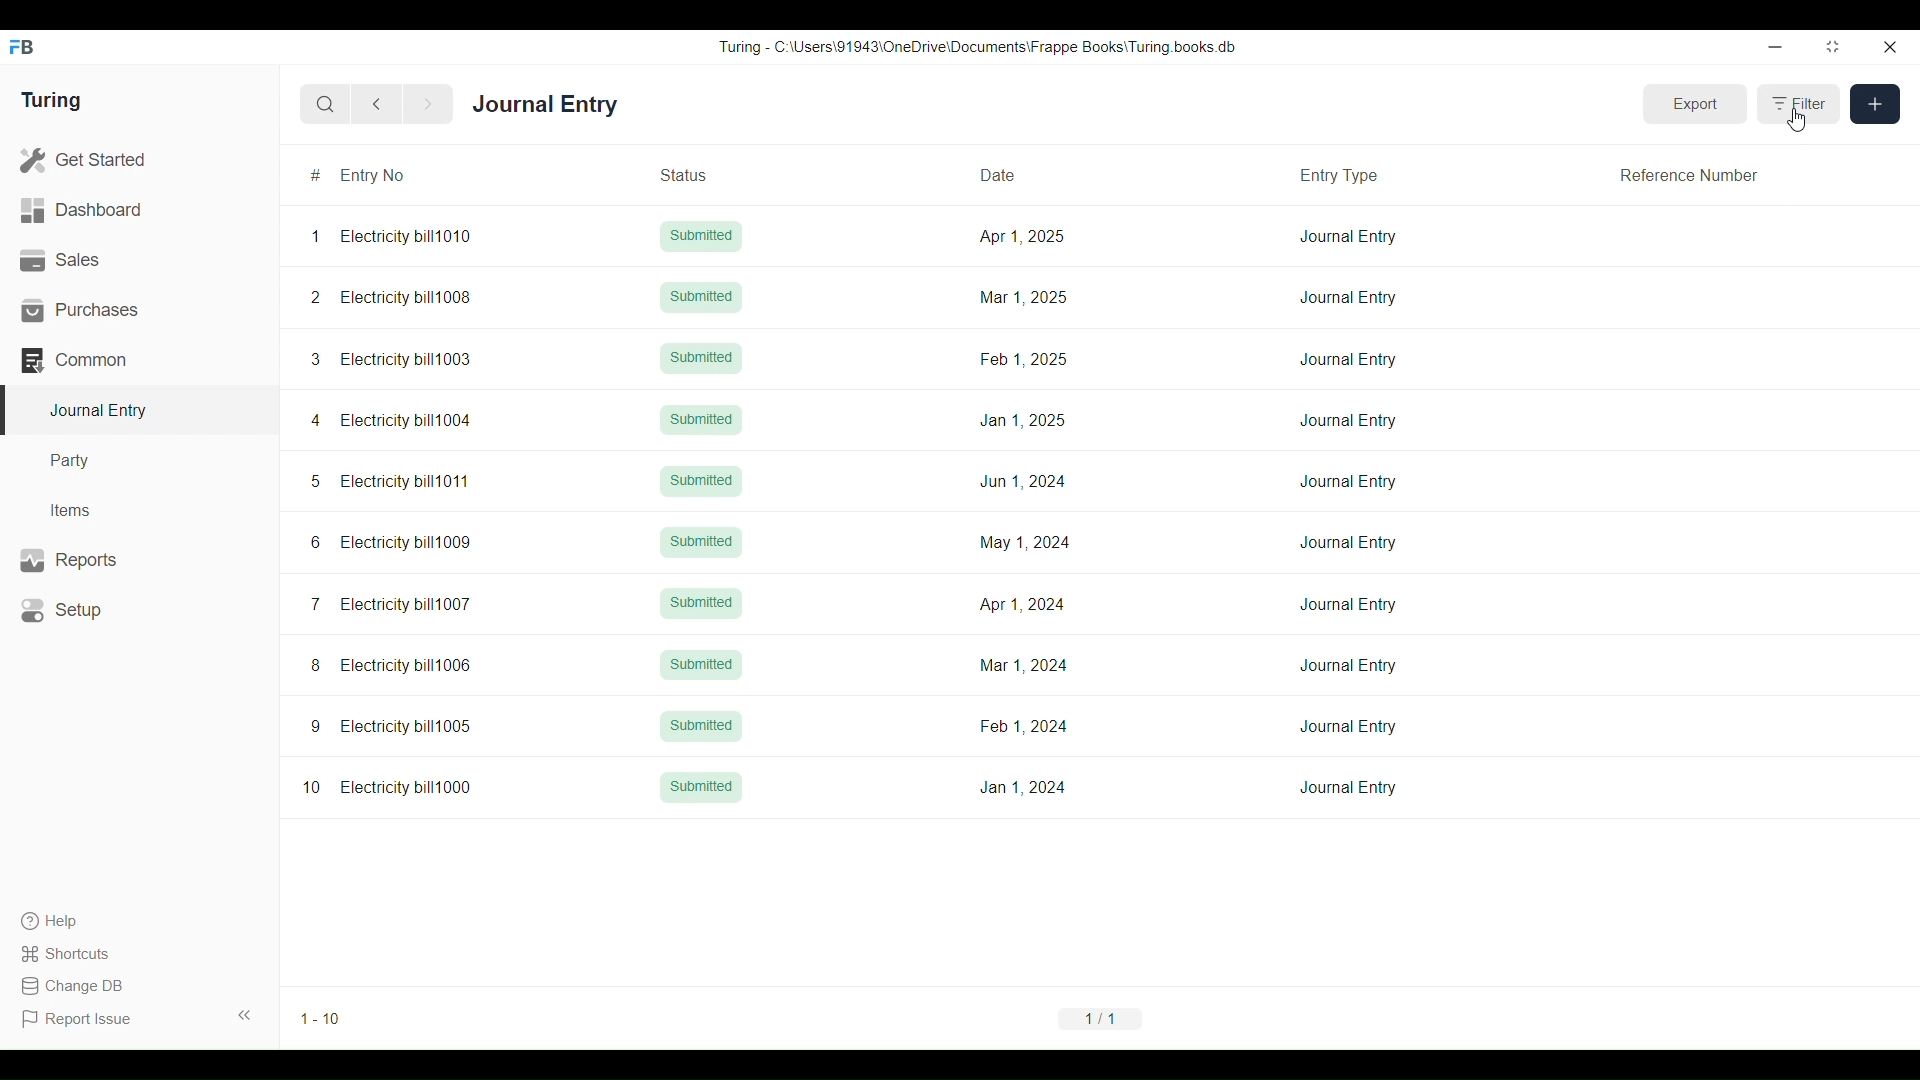 The image size is (1920, 1080). What do you see at coordinates (245, 1015) in the screenshot?
I see `Collapse sidebar` at bounding box center [245, 1015].